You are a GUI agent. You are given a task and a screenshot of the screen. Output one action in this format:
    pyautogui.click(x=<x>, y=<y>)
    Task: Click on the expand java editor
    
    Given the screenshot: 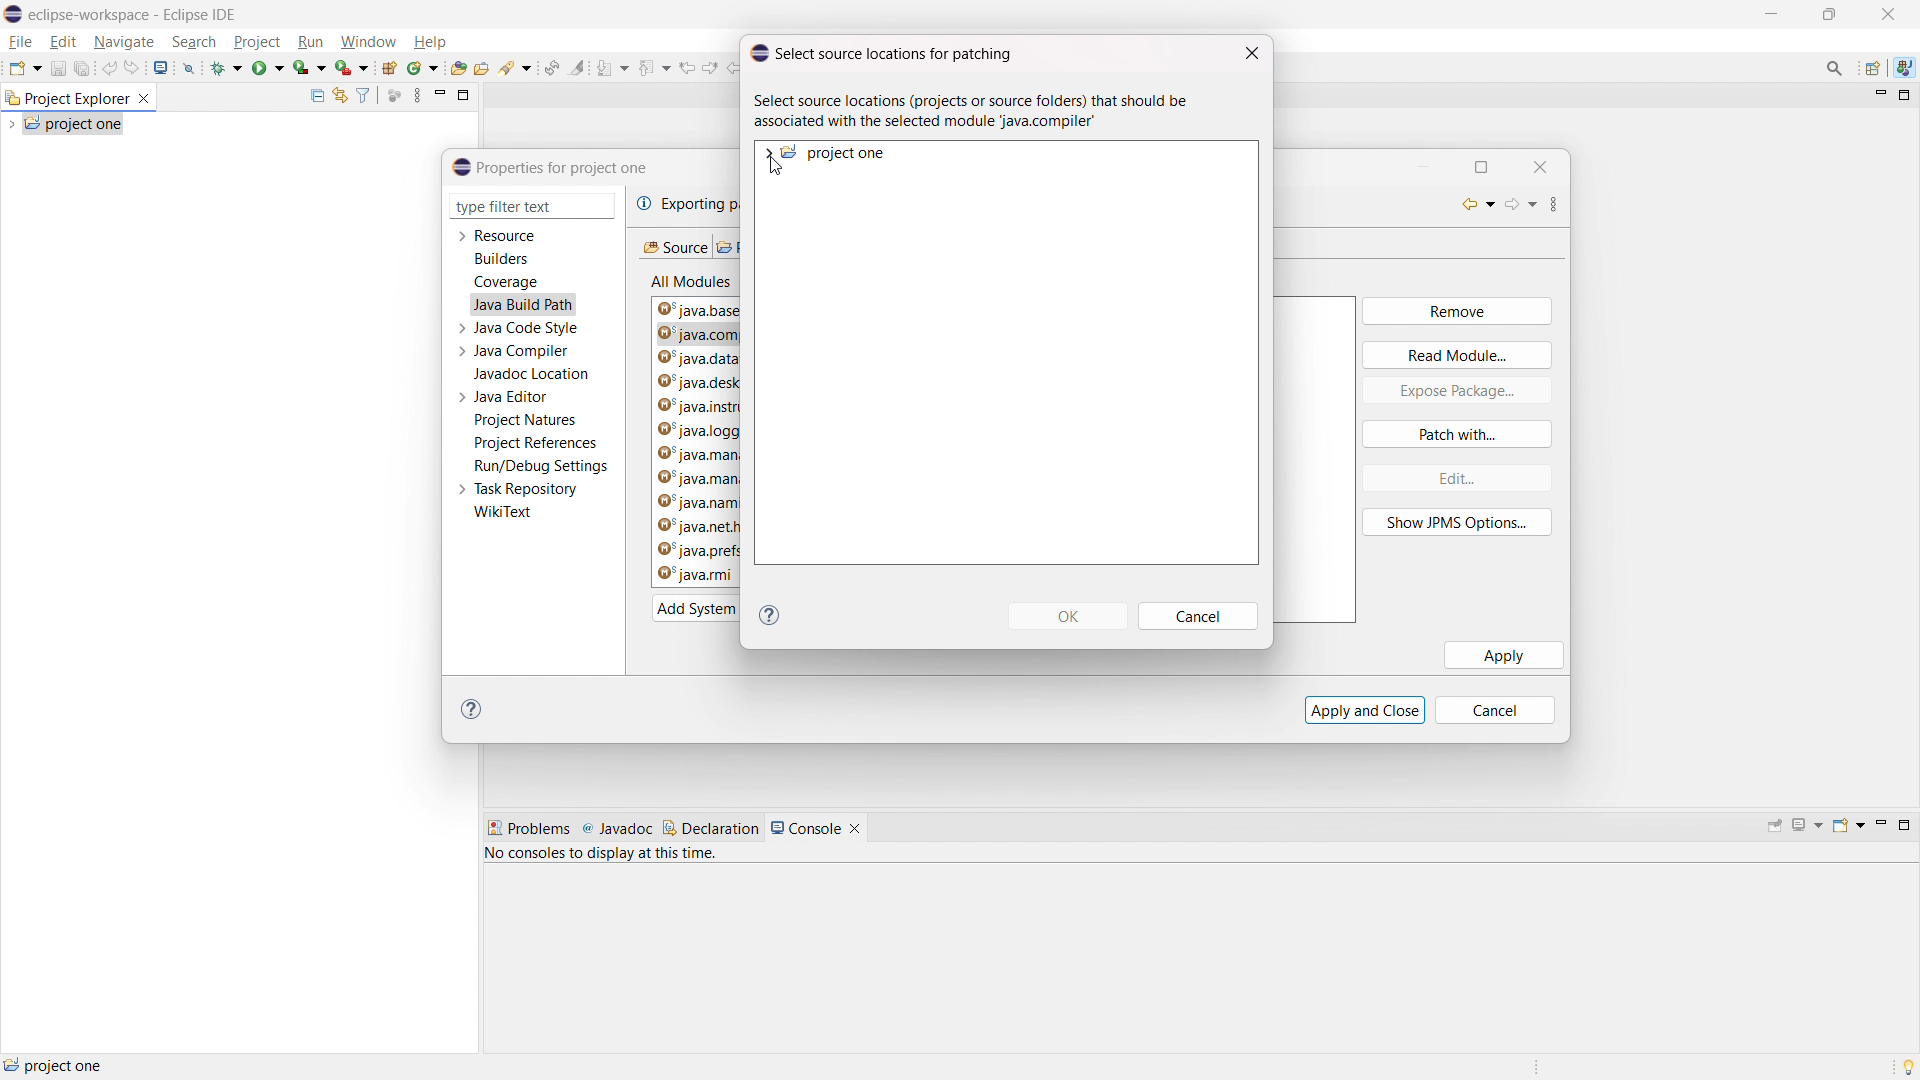 What is the action you would take?
    pyautogui.click(x=462, y=397)
    